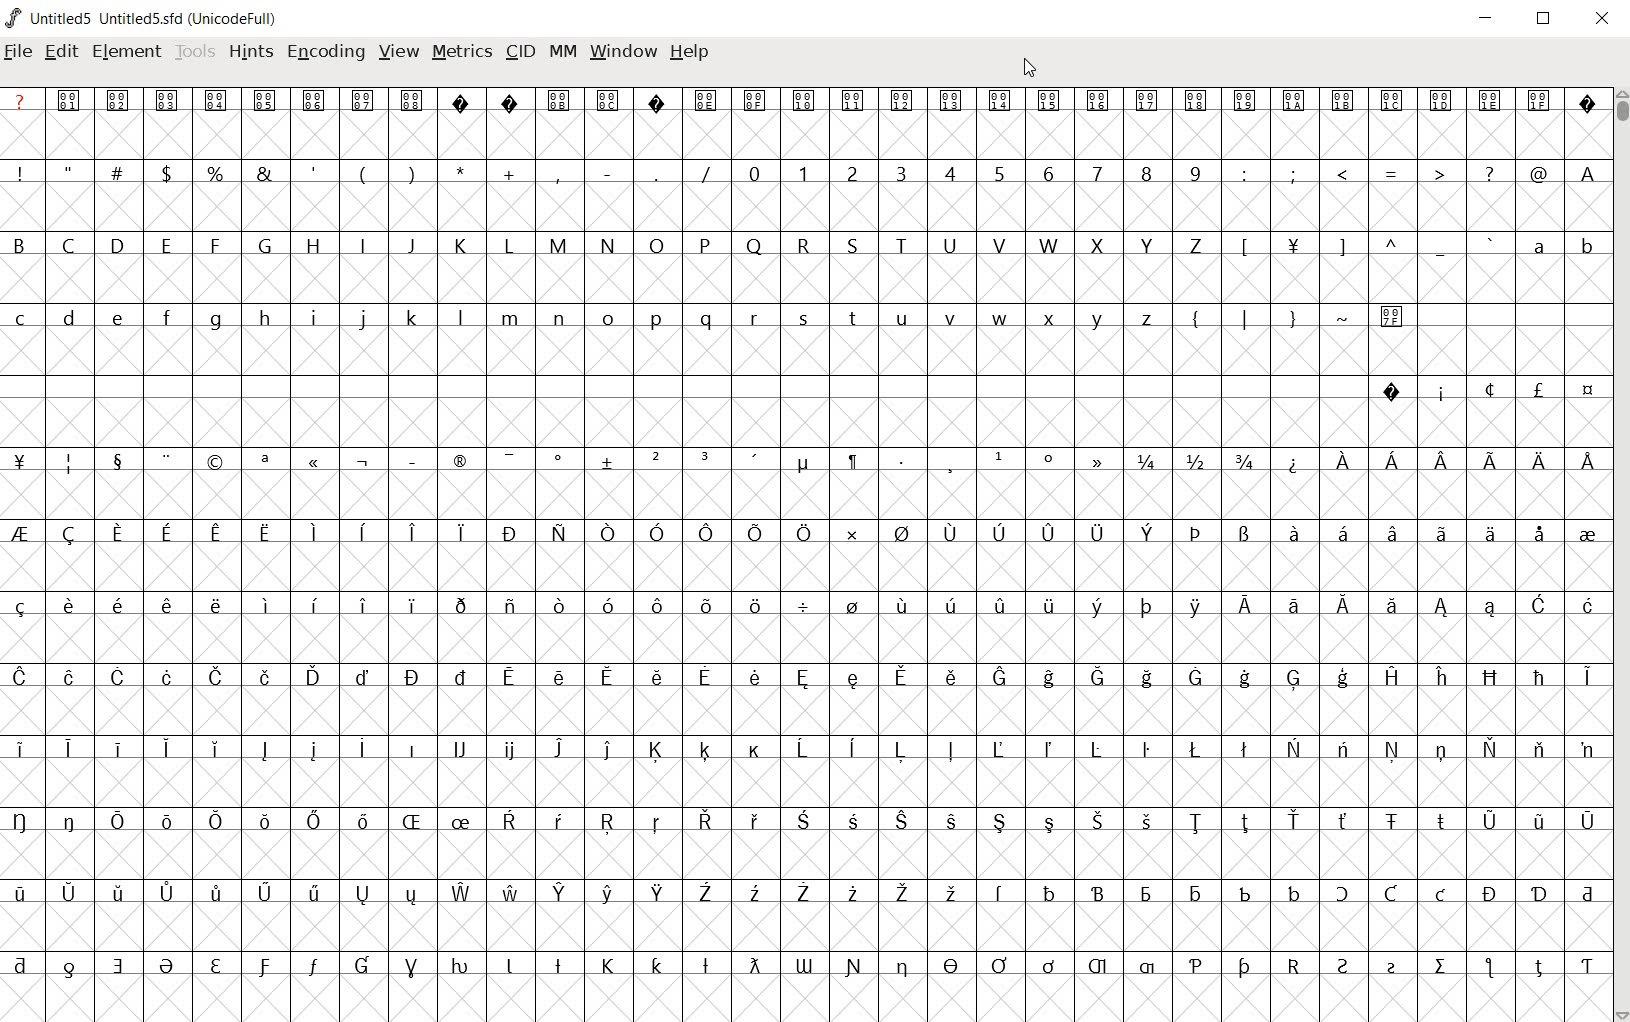 The image size is (1630, 1022). I want to click on Symbol, so click(509, 823).